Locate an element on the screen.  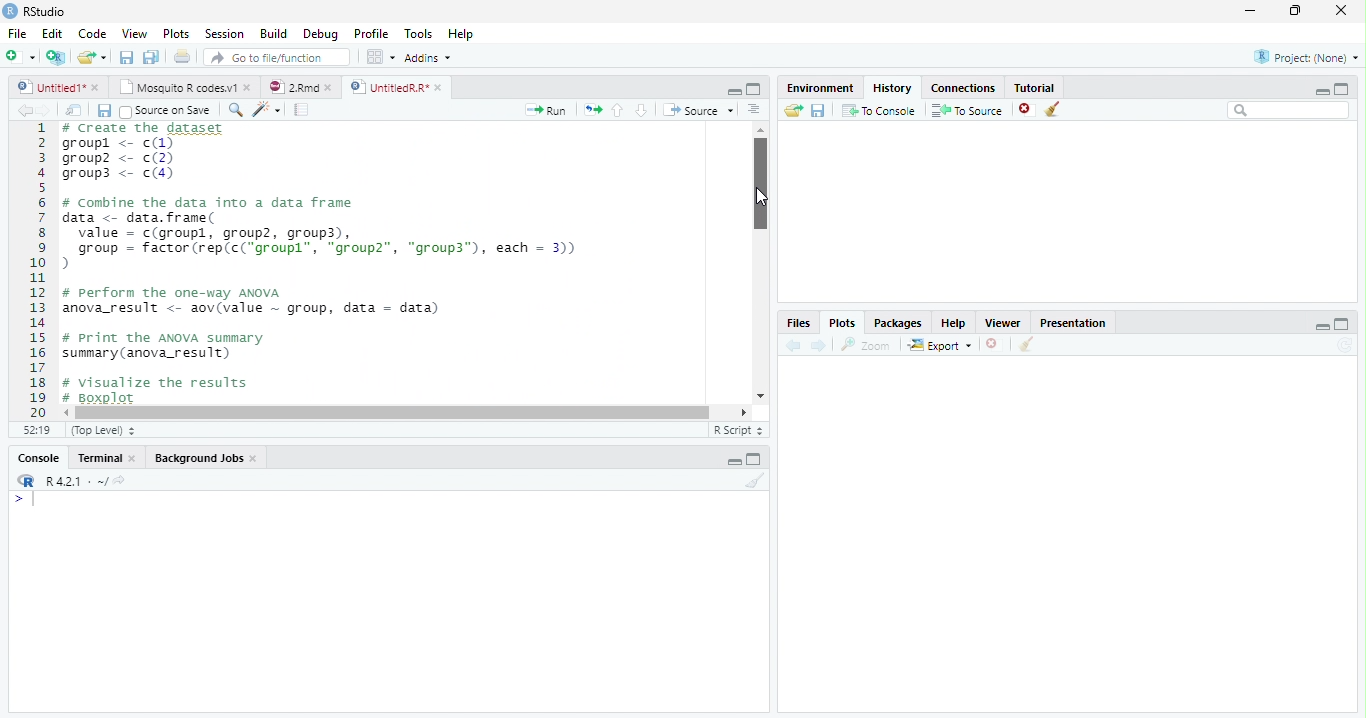
debug is located at coordinates (323, 35).